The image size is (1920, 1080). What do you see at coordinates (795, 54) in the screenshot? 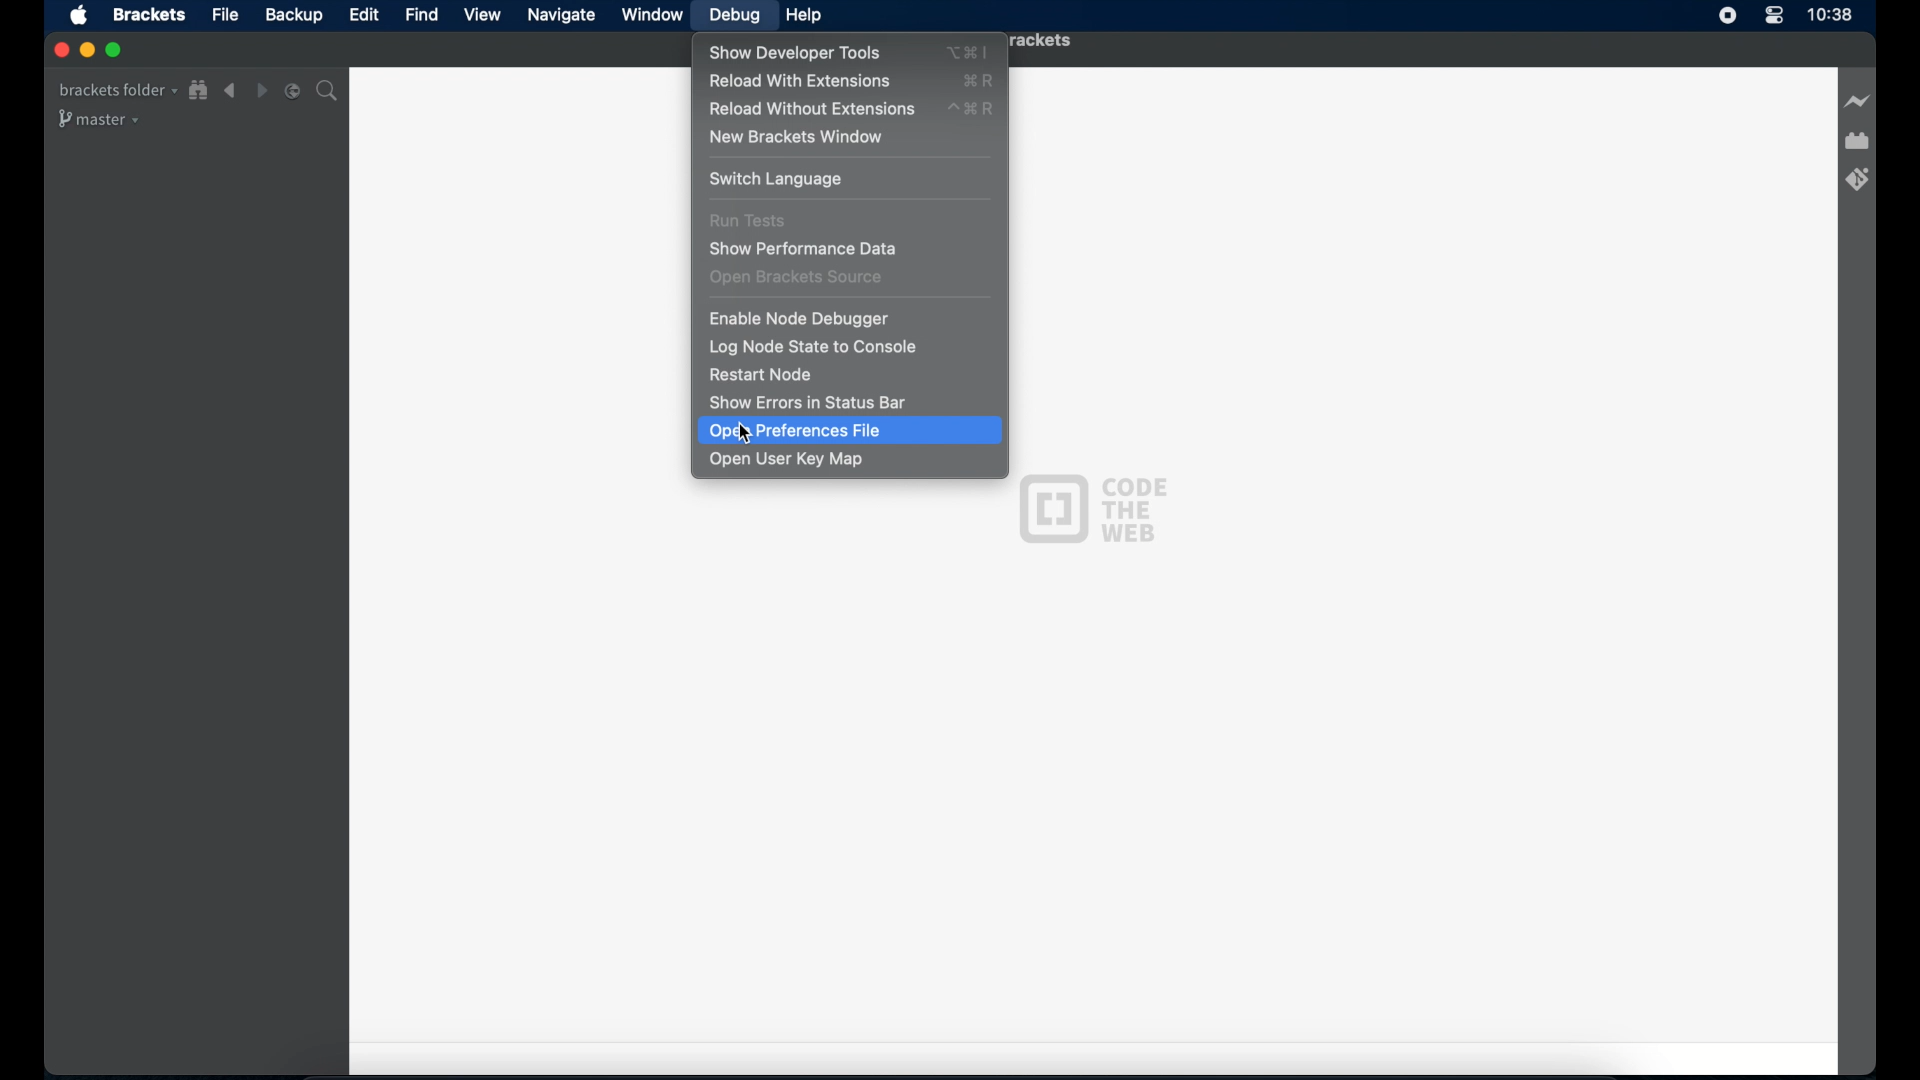
I see `show  developer tools` at bounding box center [795, 54].